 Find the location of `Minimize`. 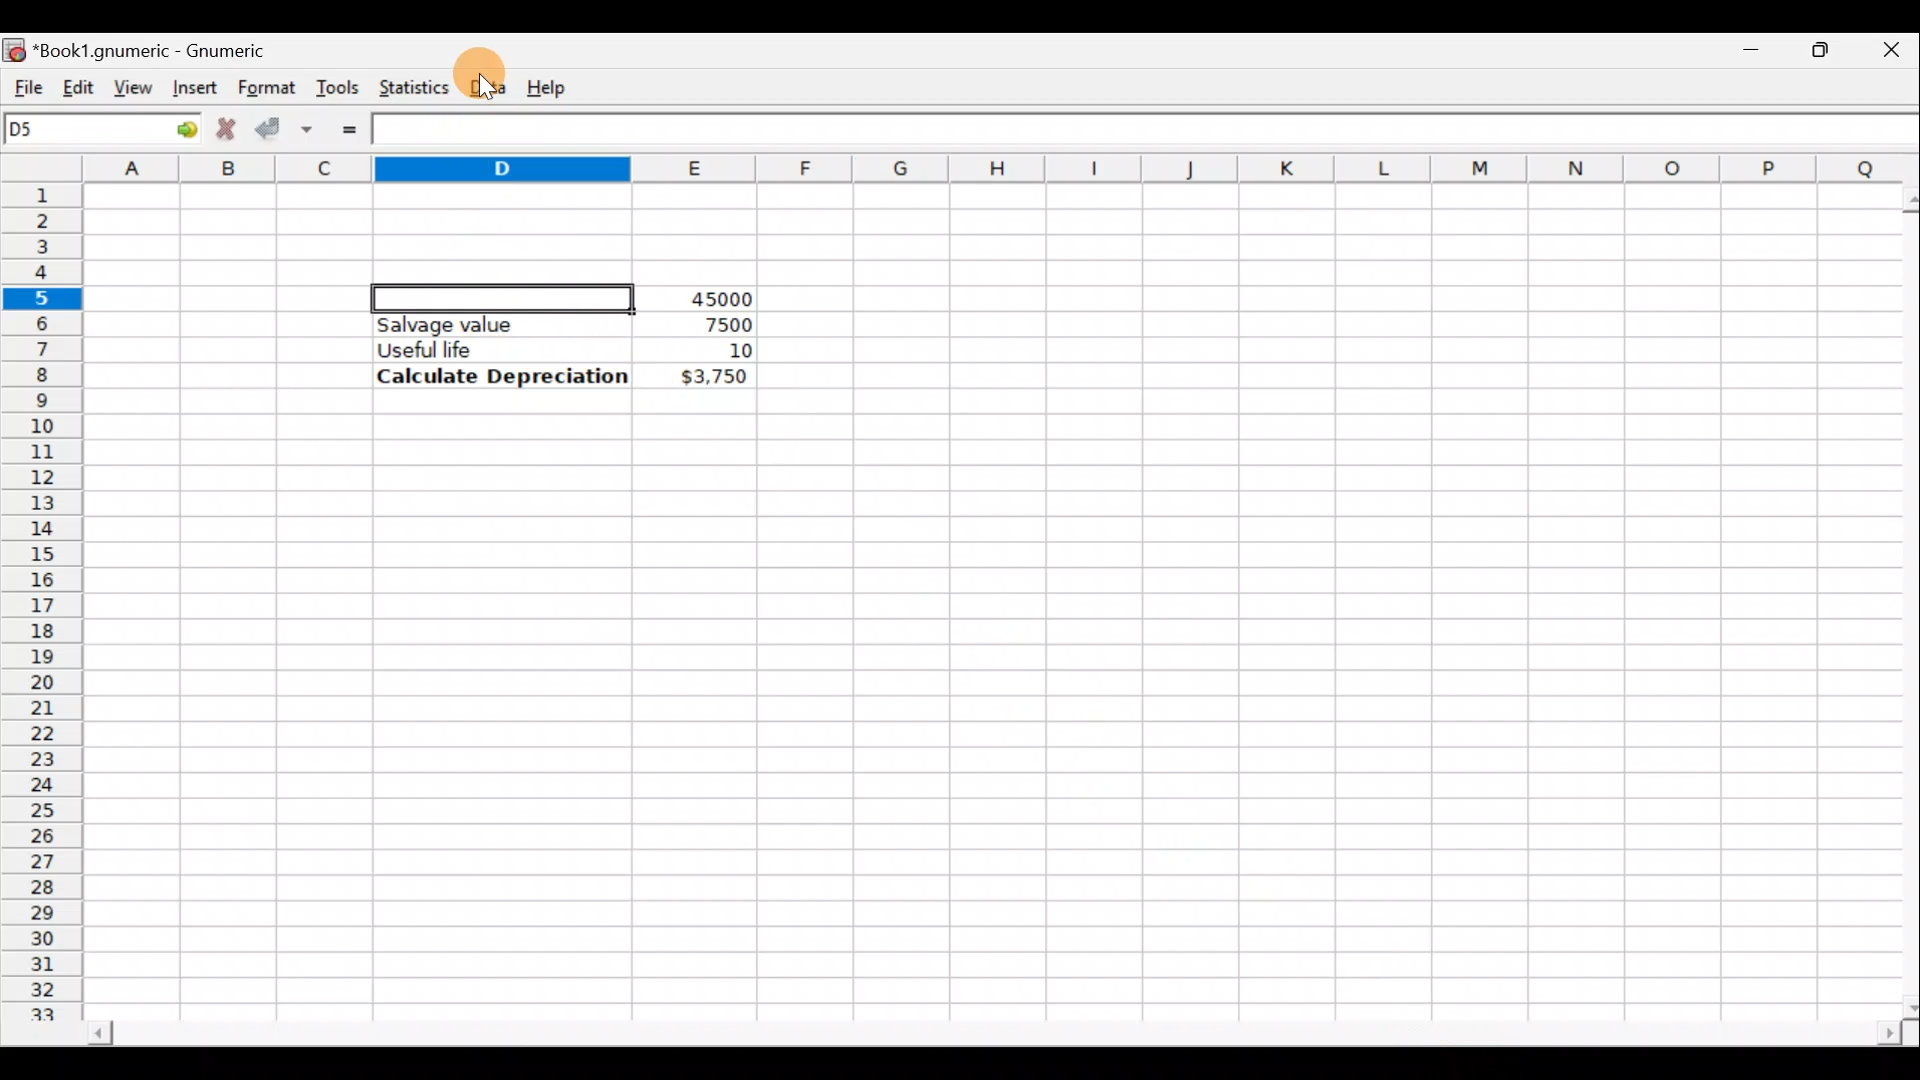

Minimize is located at coordinates (1756, 45).